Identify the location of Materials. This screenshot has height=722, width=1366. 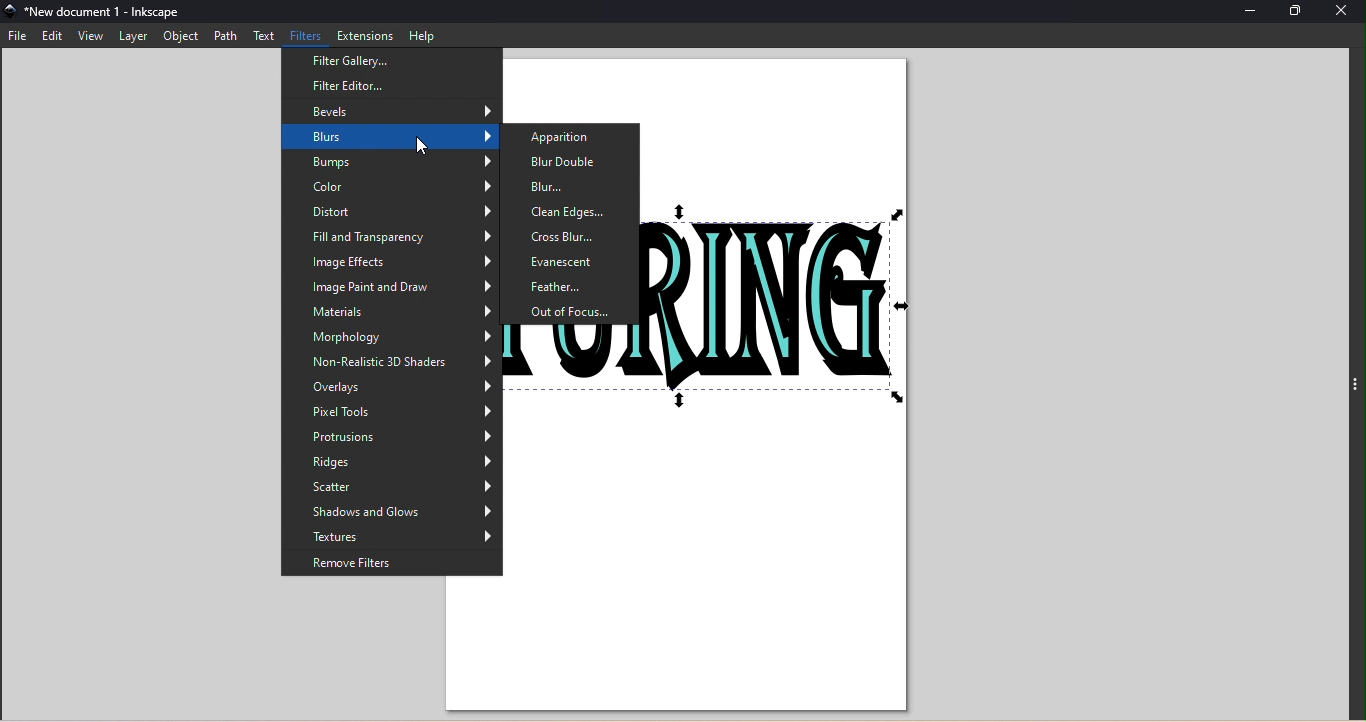
(390, 313).